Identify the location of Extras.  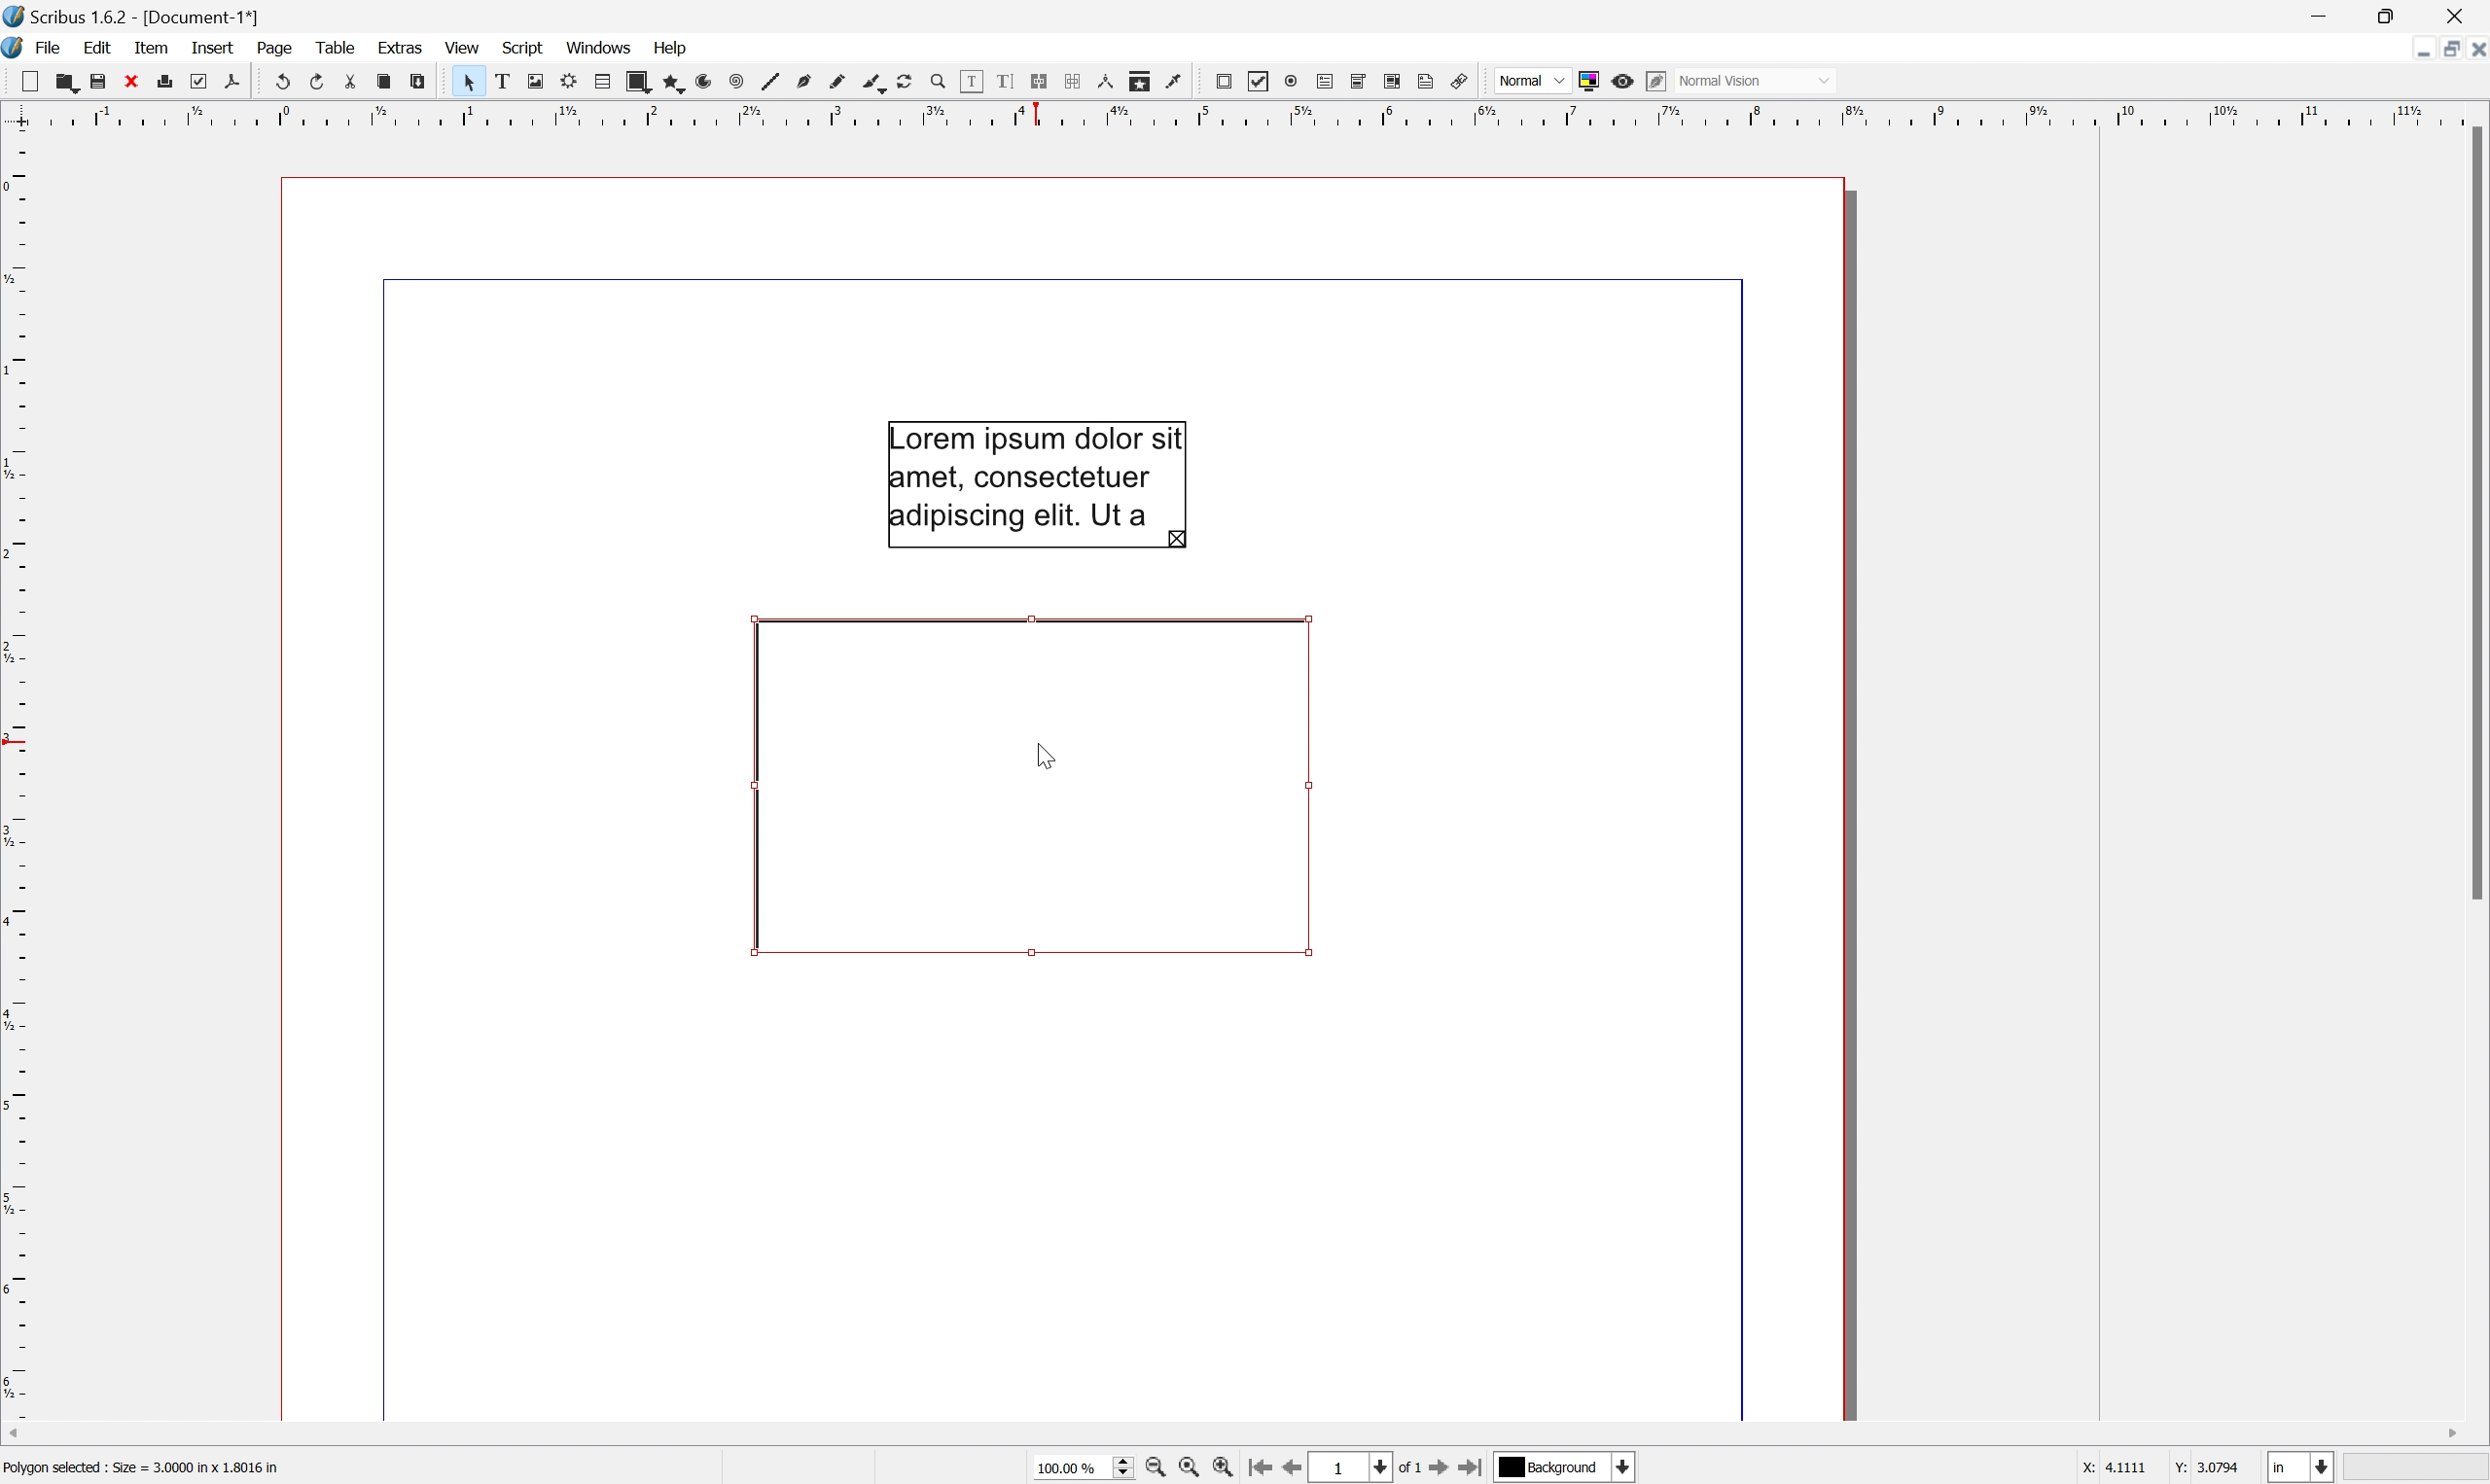
(401, 49).